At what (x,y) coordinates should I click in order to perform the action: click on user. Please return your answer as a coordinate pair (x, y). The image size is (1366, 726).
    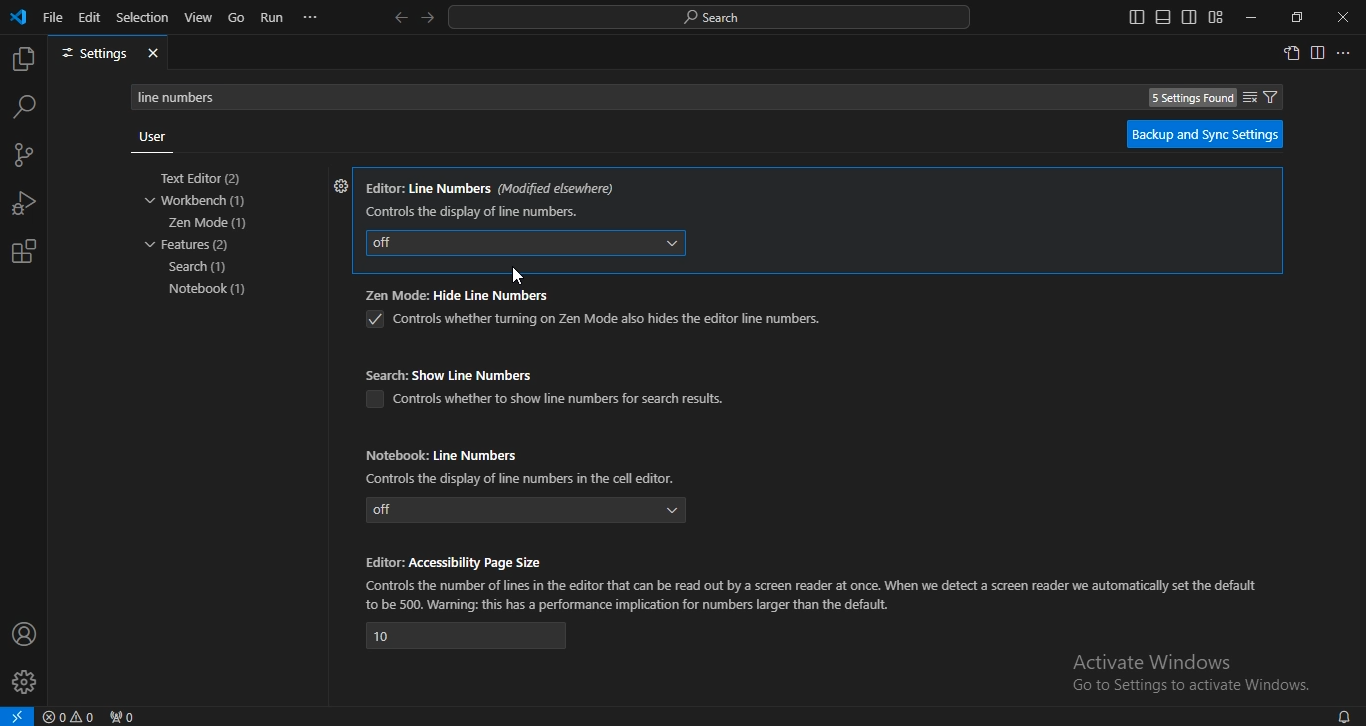
    Looking at the image, I should click on (152, 139).